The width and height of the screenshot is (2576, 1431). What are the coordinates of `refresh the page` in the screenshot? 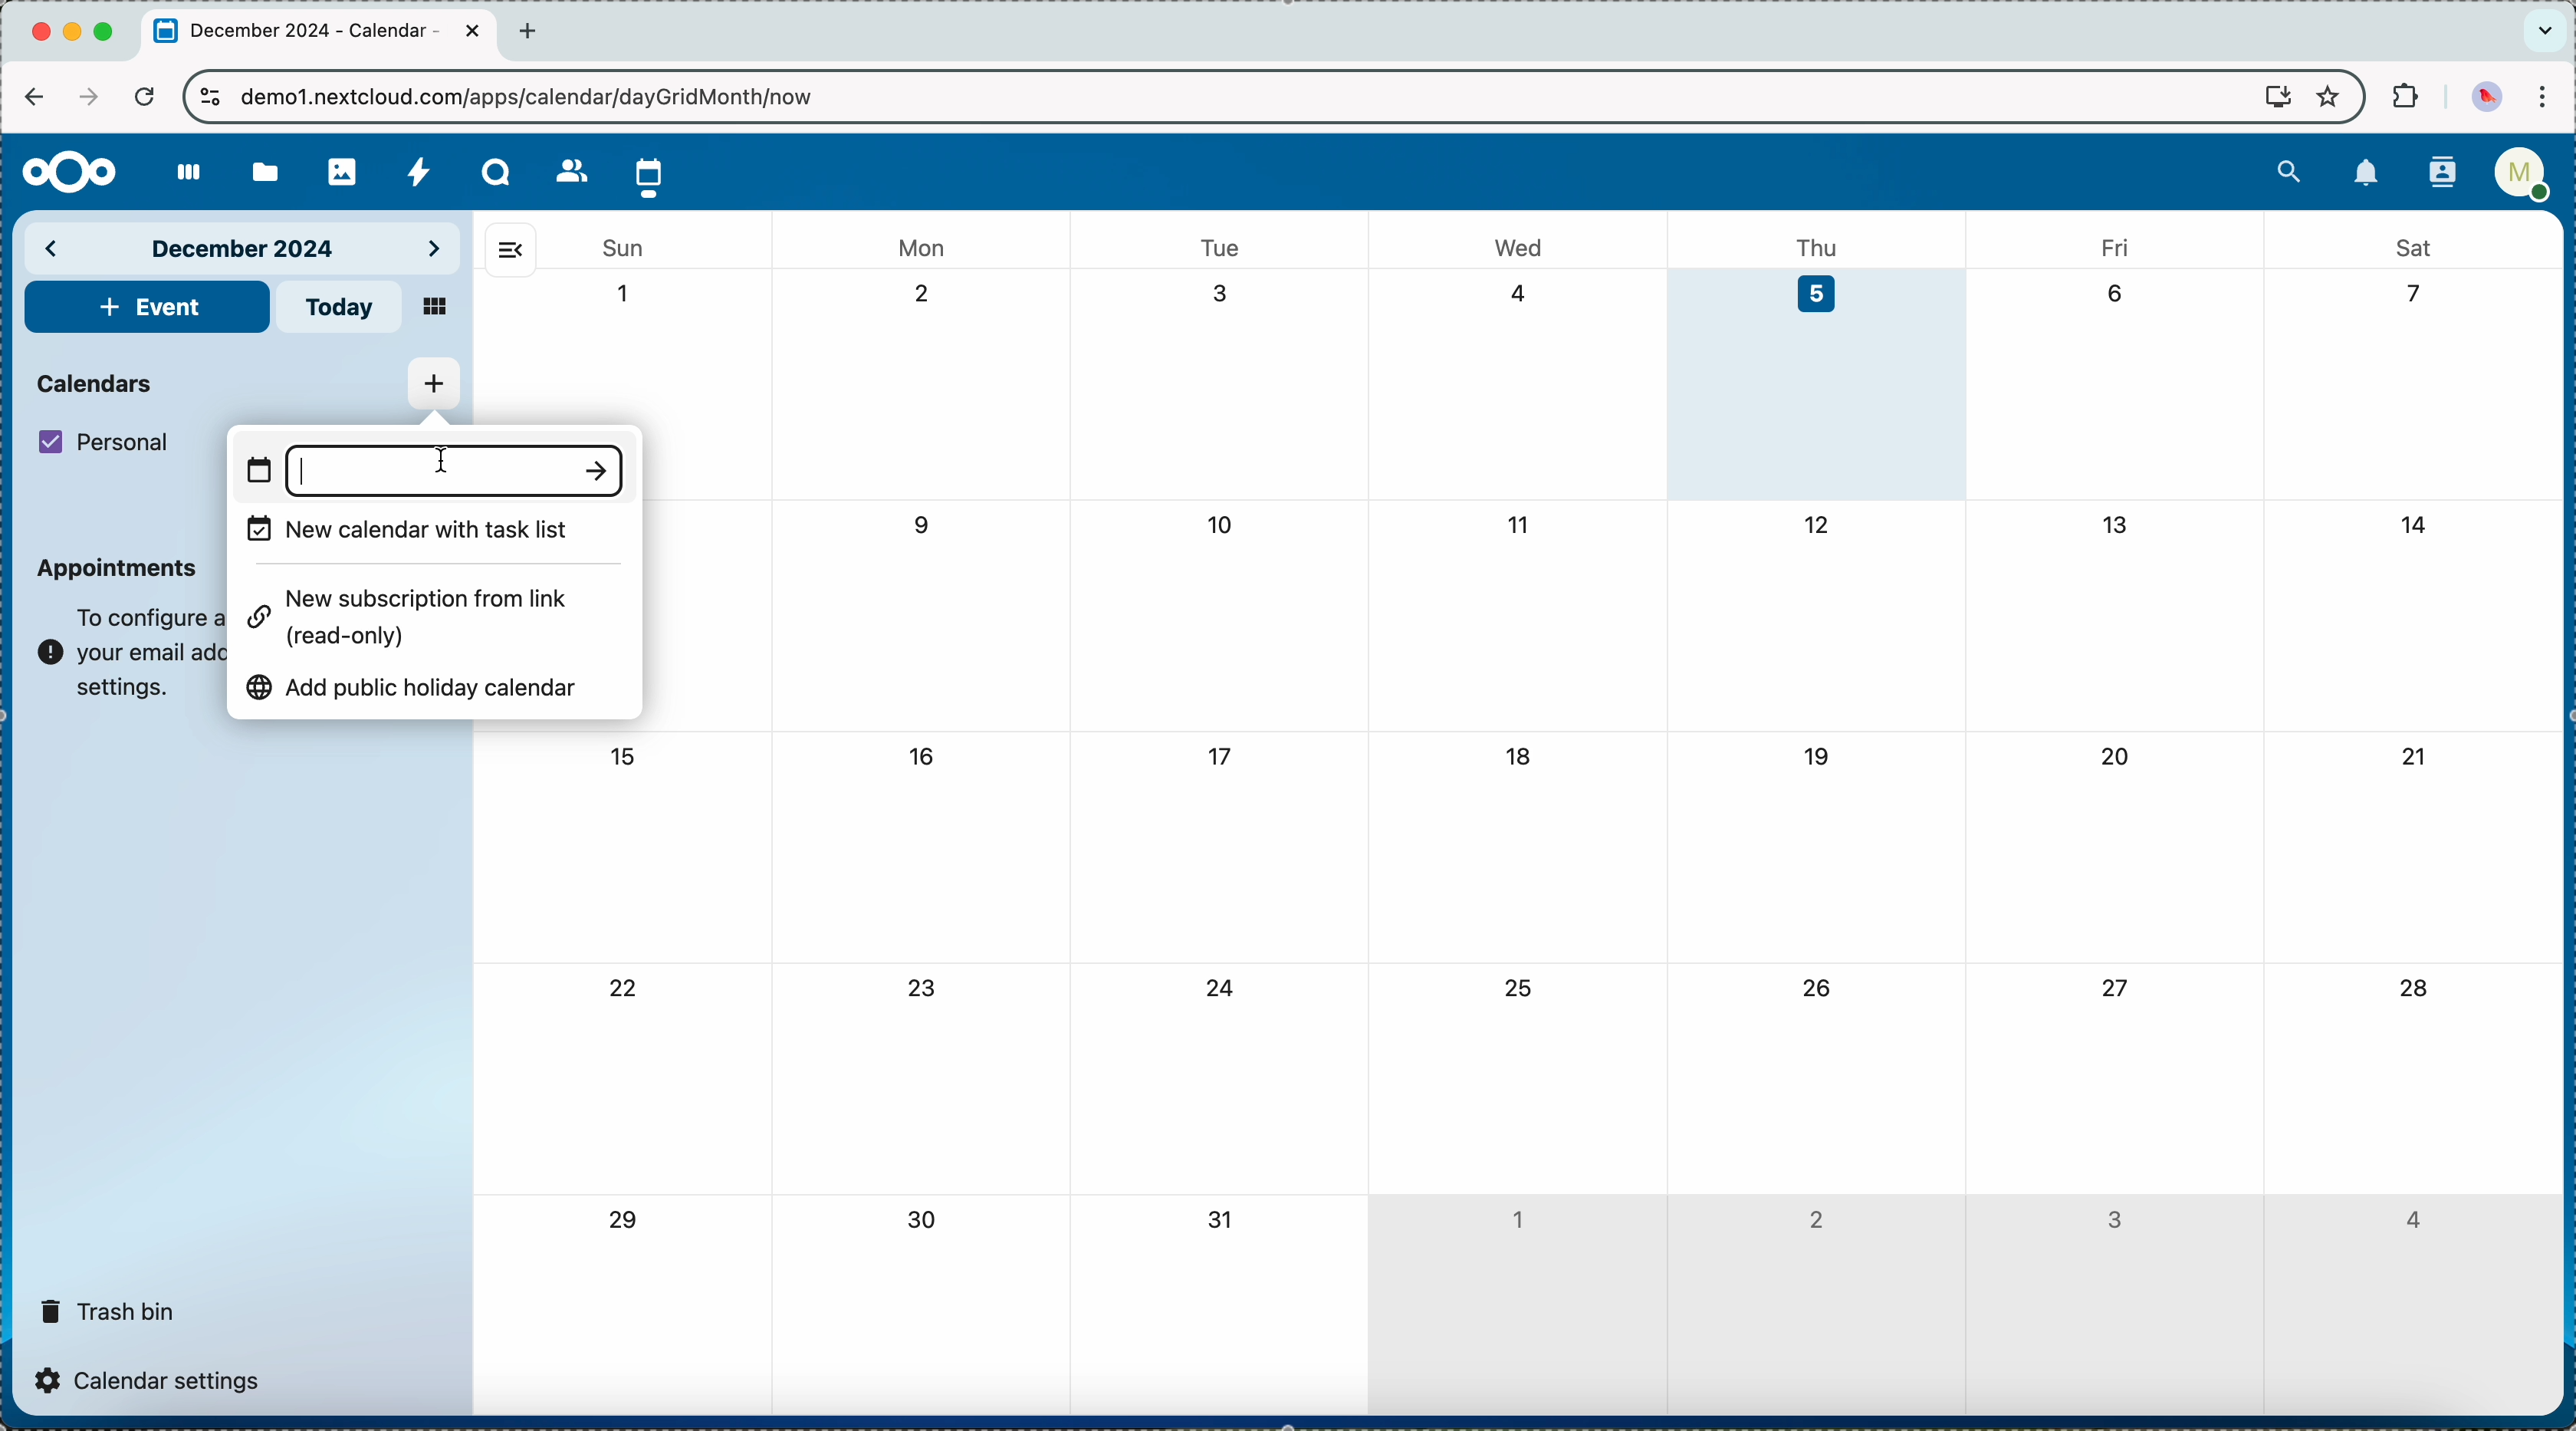 It's located at (143, 95).